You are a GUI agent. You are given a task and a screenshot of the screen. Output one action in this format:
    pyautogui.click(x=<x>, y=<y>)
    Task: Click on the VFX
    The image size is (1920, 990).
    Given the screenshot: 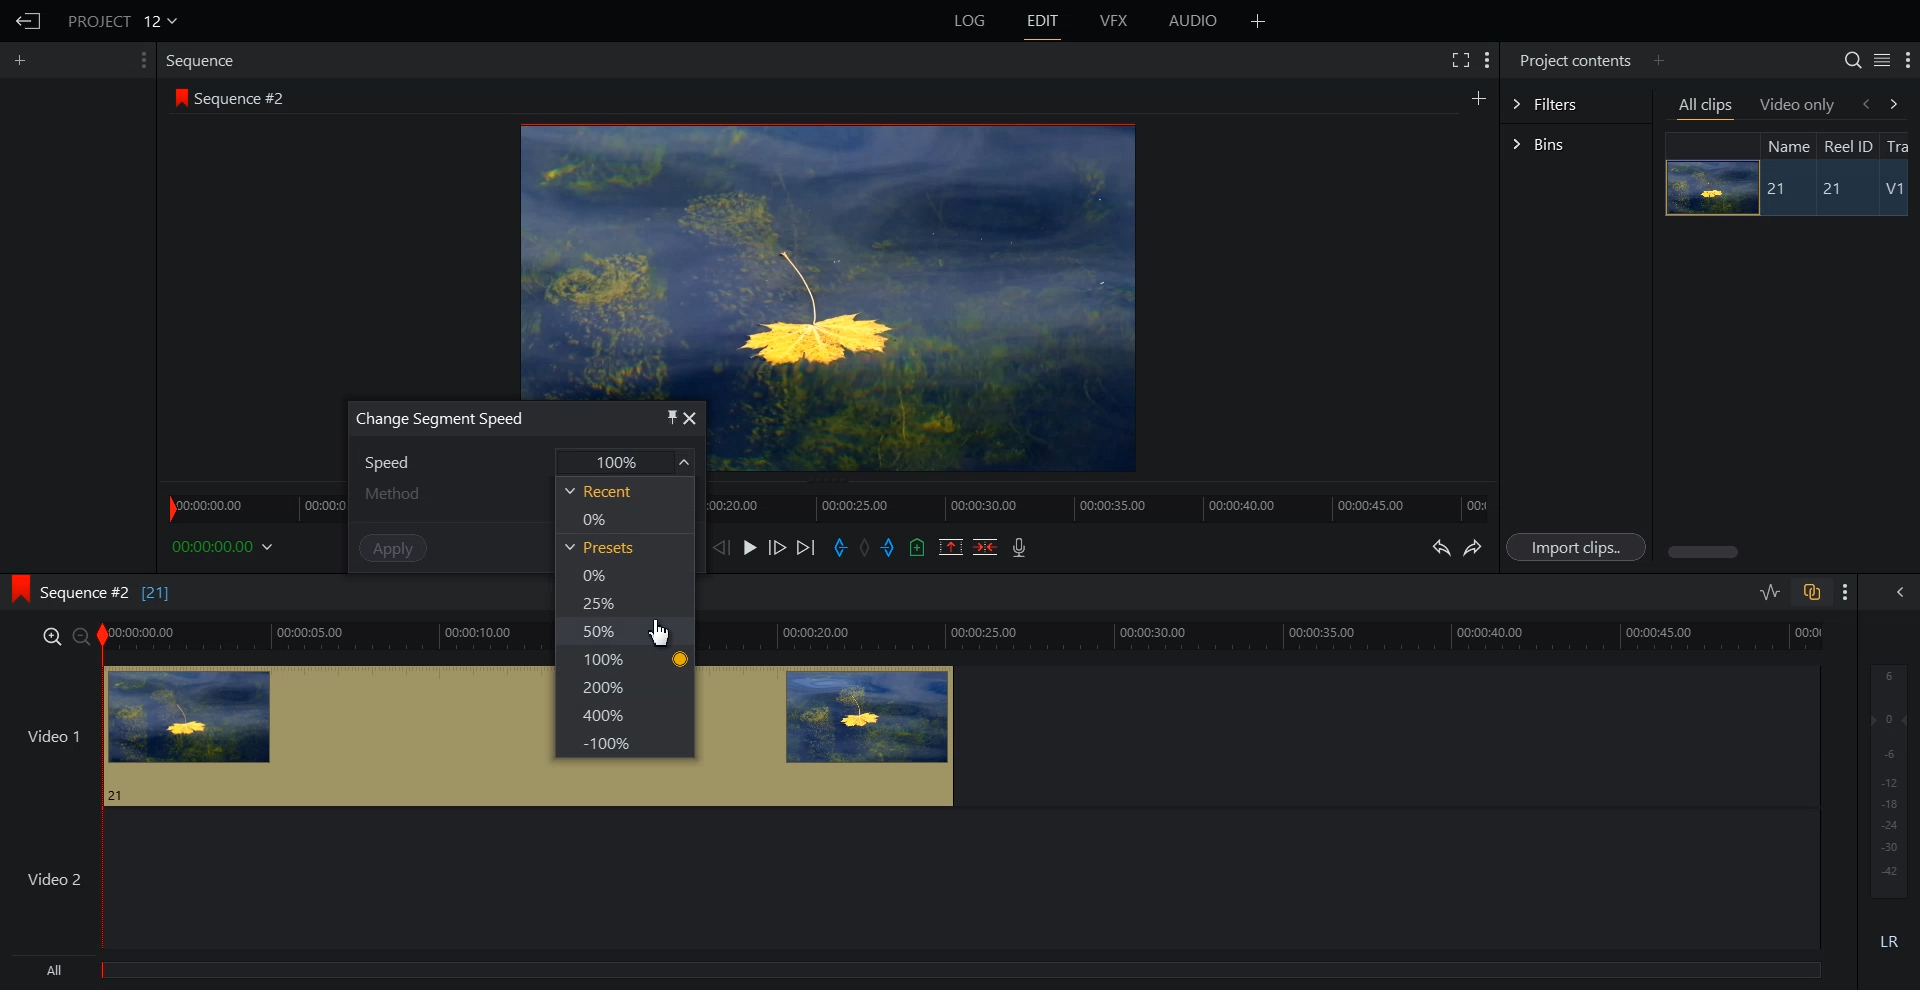 What is the action you would take?
    pyautogui.click(x=1115, y=21)
    